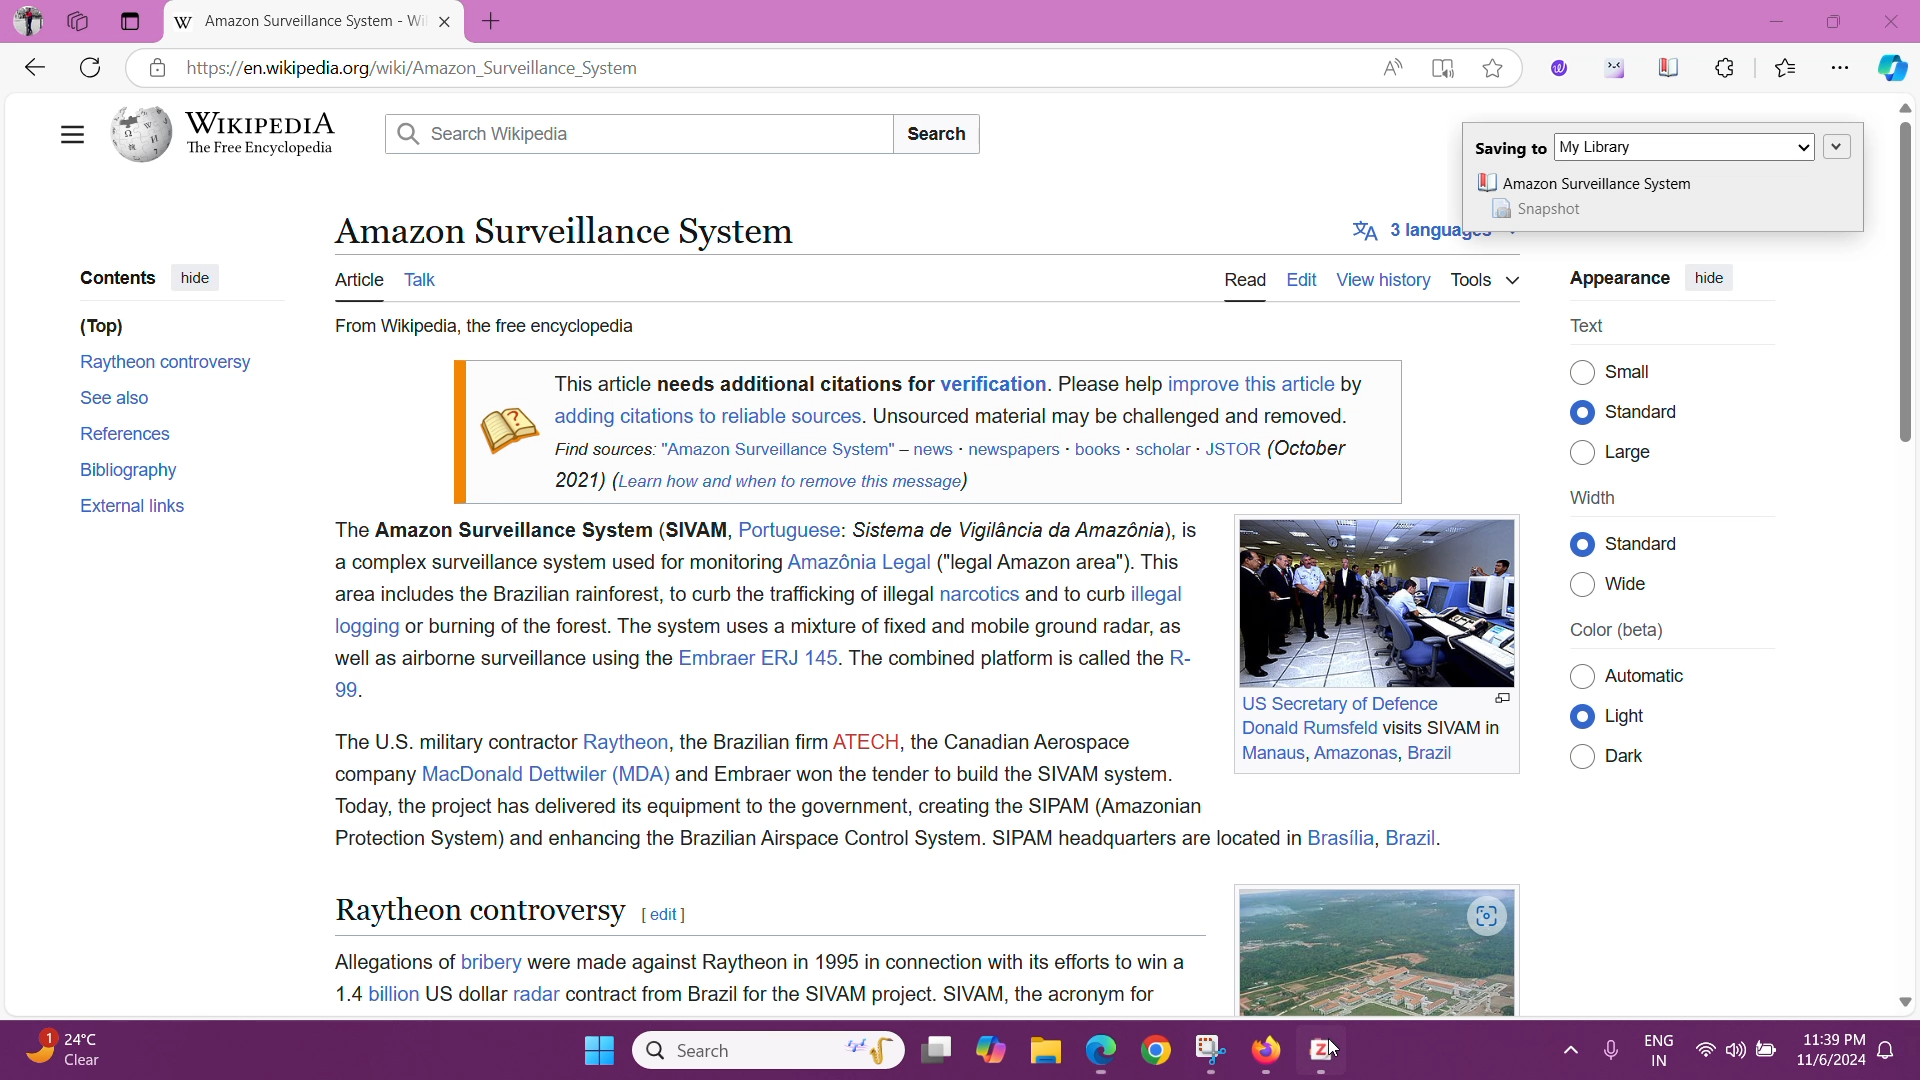  Describe the element at coordinates (1005, 658) in the screenshot. I see `The combined platform is called the` at that location.